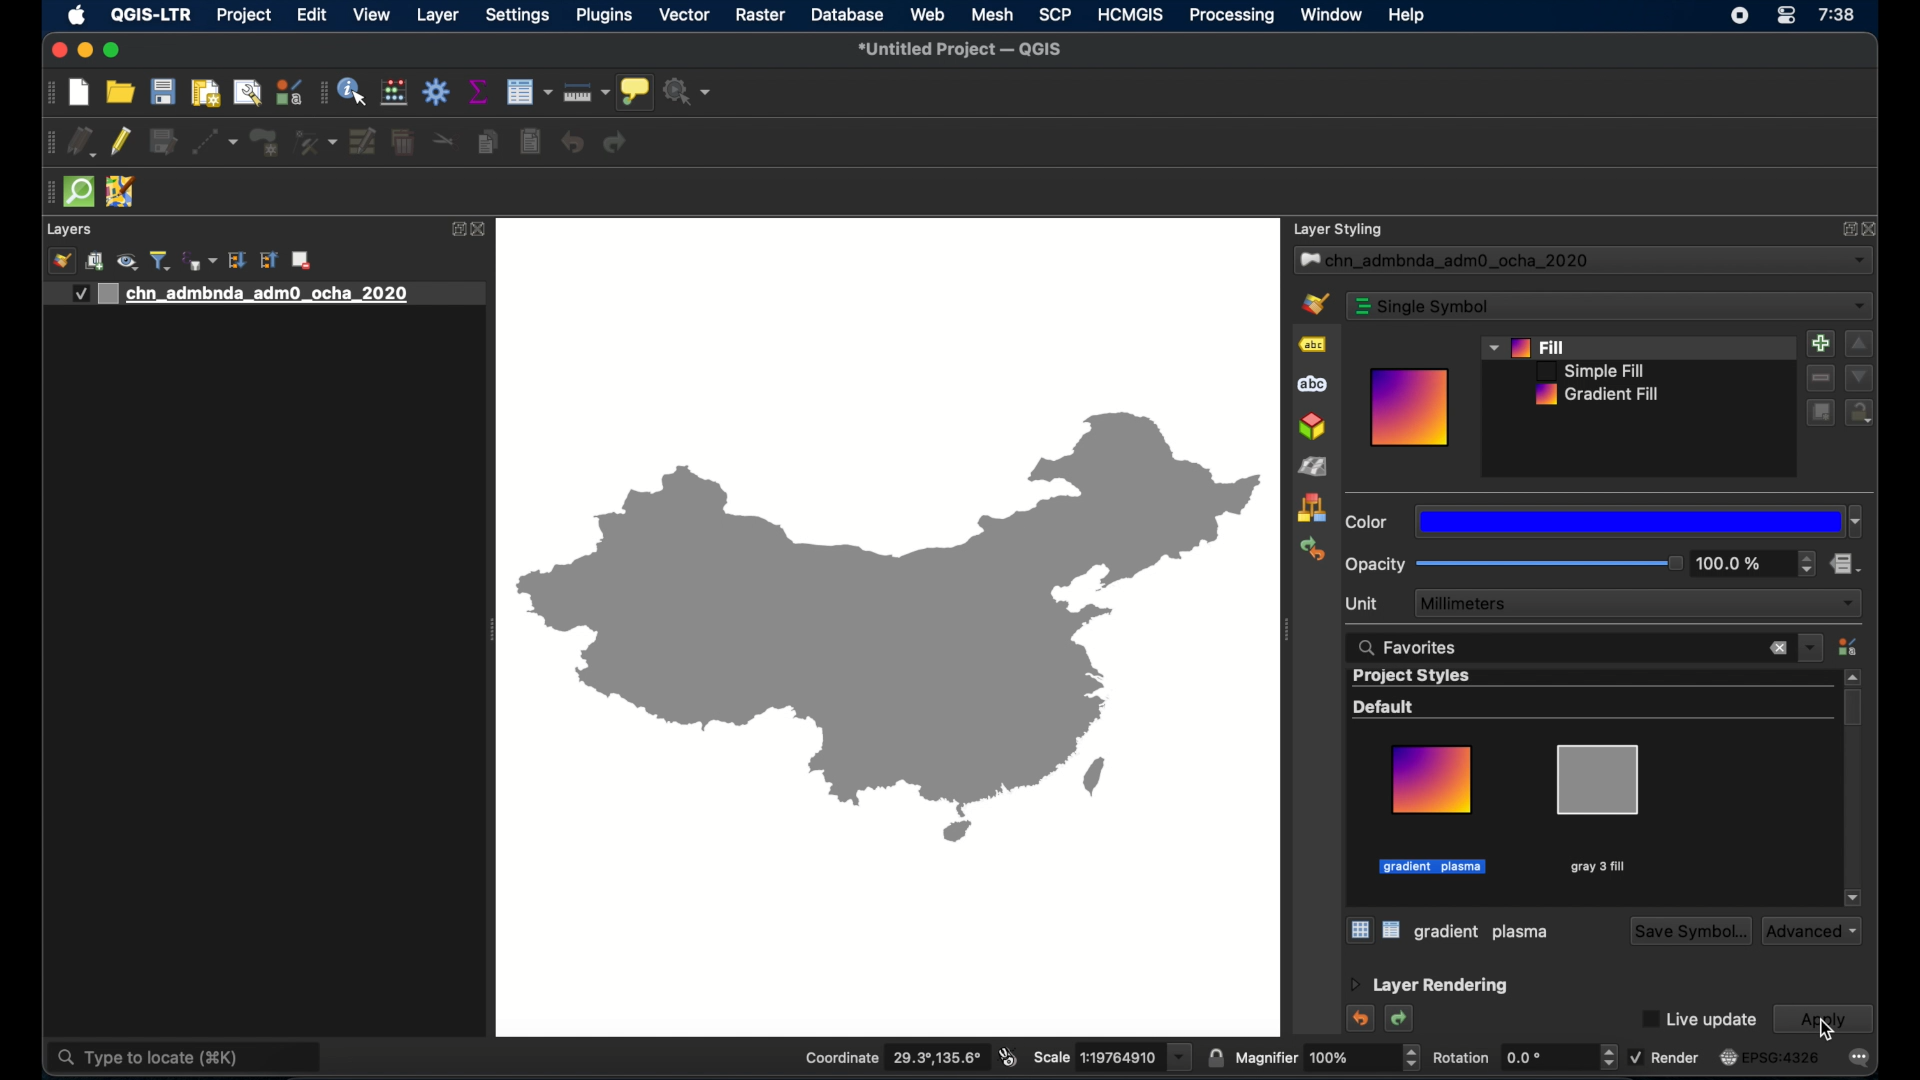 The image size is (1920, 1080). What do you see at coordinates (264, 295) in the screenshot?
I see `layer 1` at bounding box center [264, 295].